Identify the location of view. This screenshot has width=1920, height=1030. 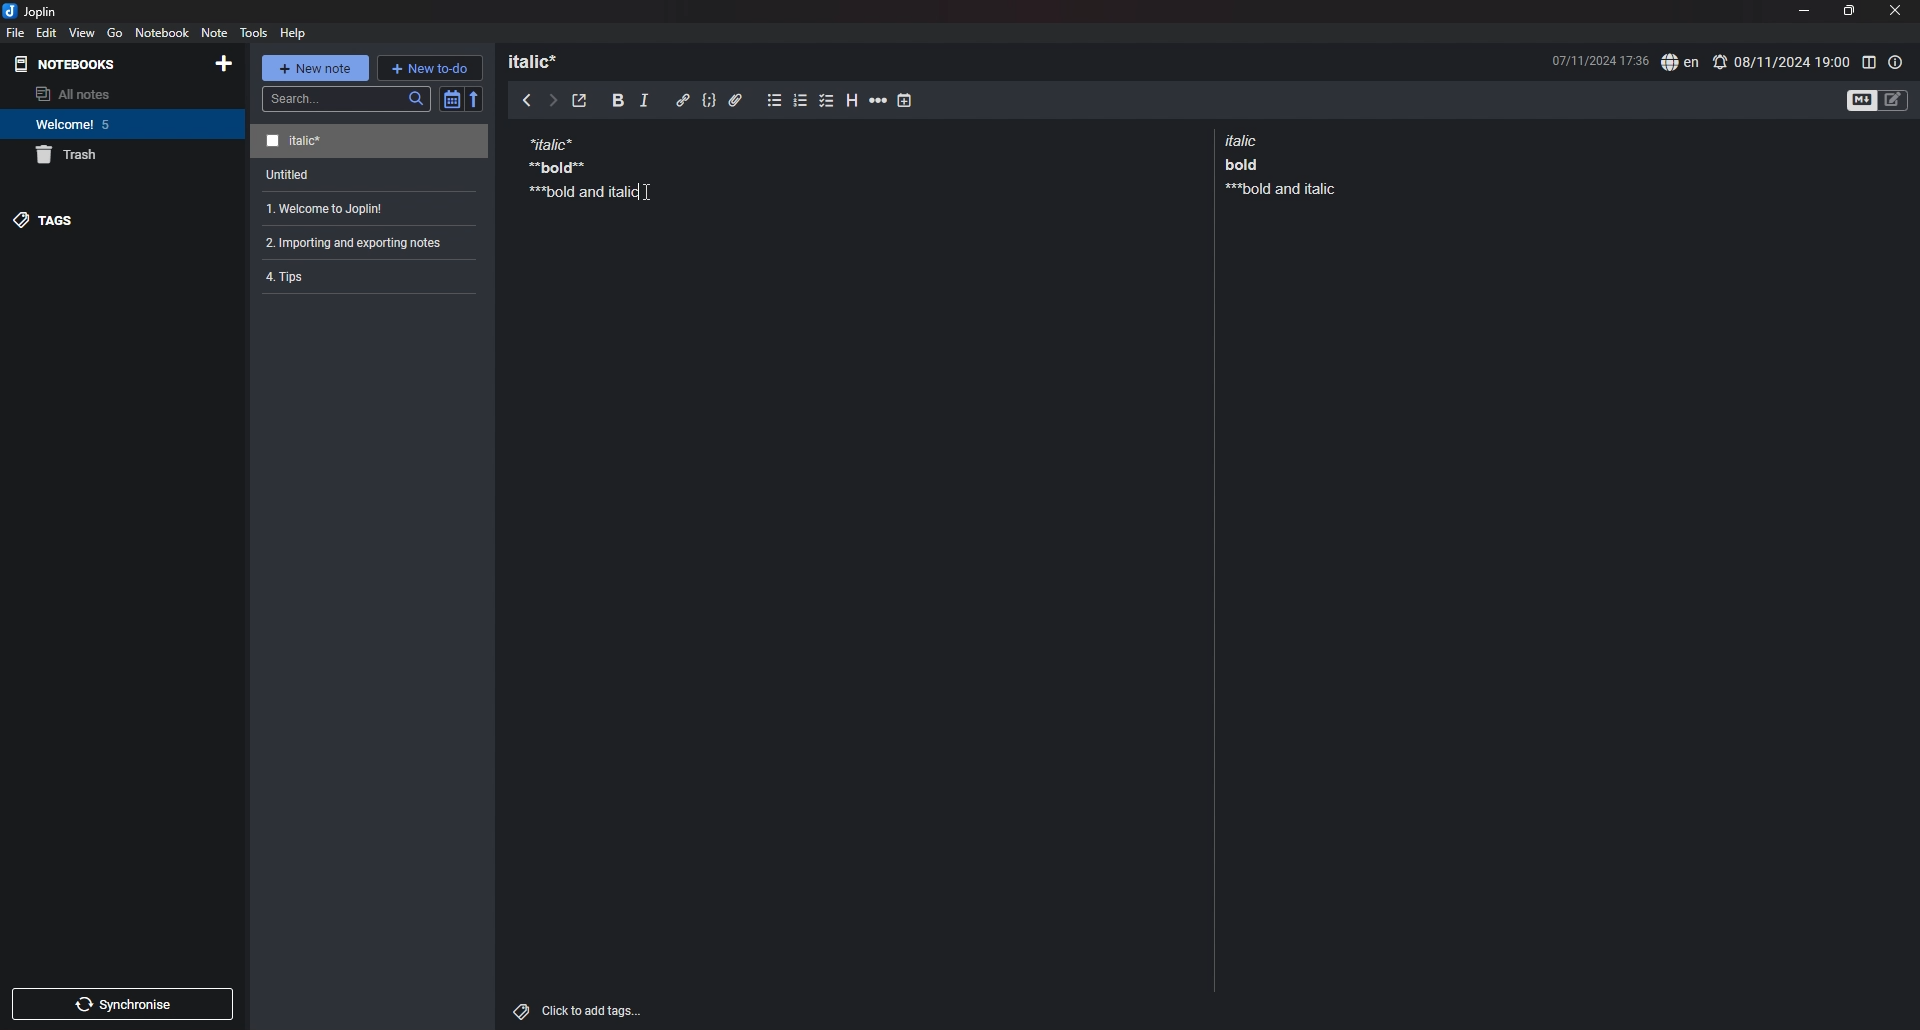
(83, 32).